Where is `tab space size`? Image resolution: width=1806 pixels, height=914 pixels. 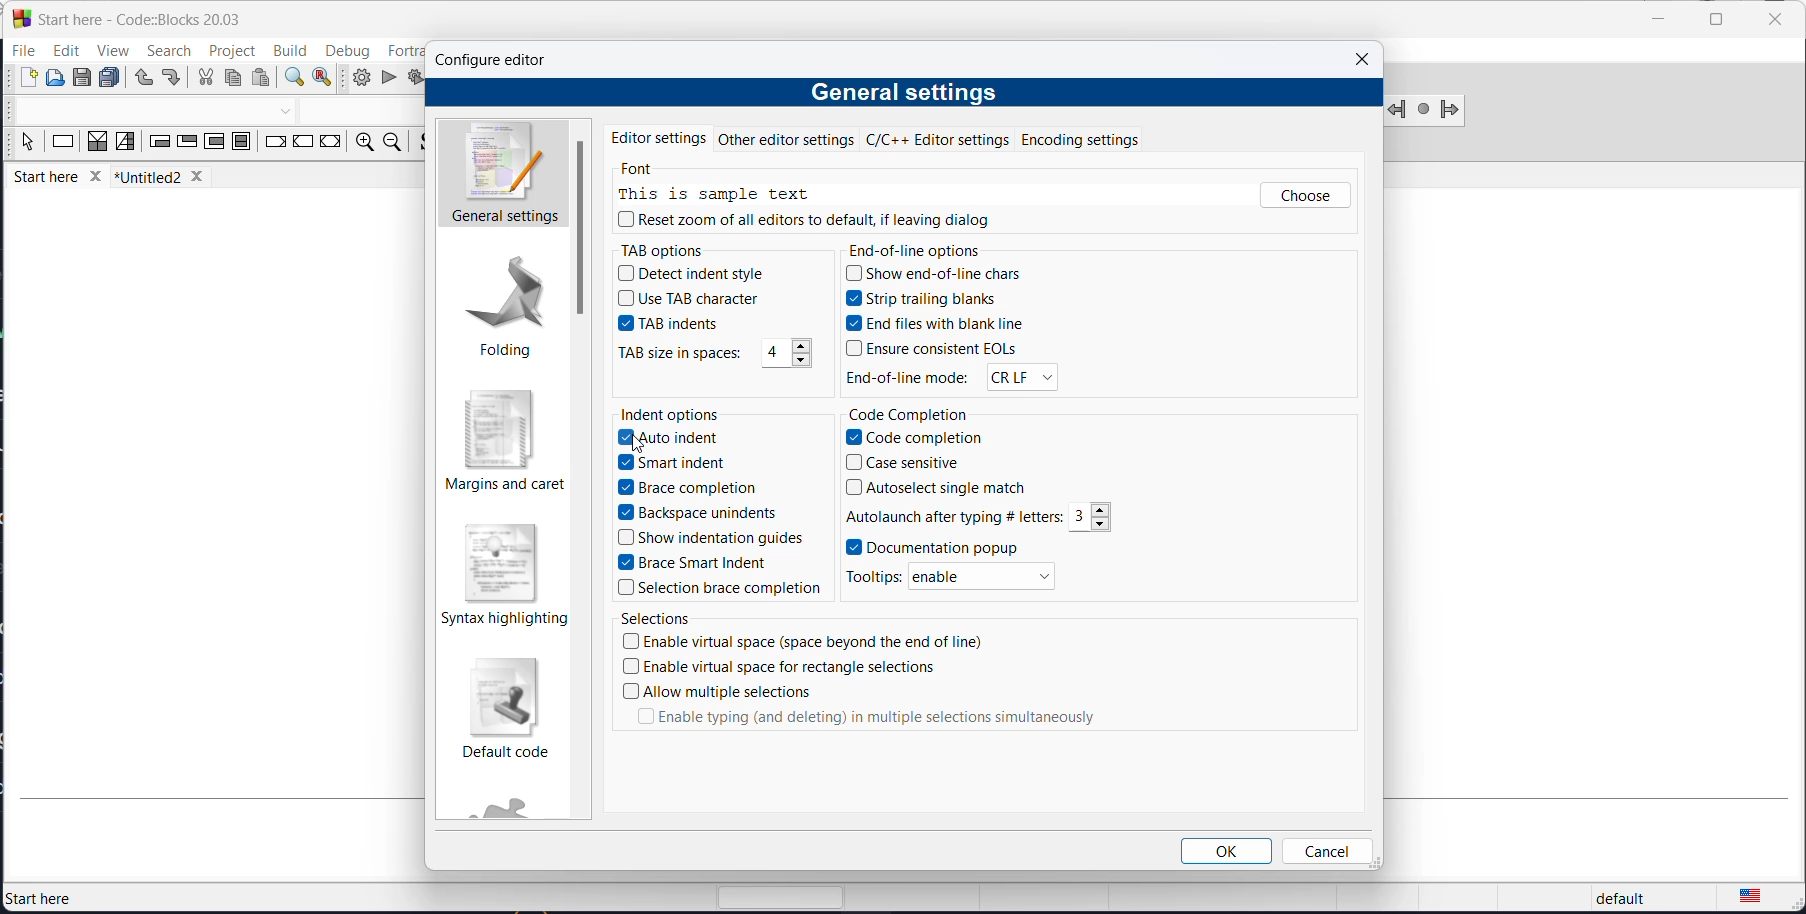 tab space size is located at coordinates (768, 351).